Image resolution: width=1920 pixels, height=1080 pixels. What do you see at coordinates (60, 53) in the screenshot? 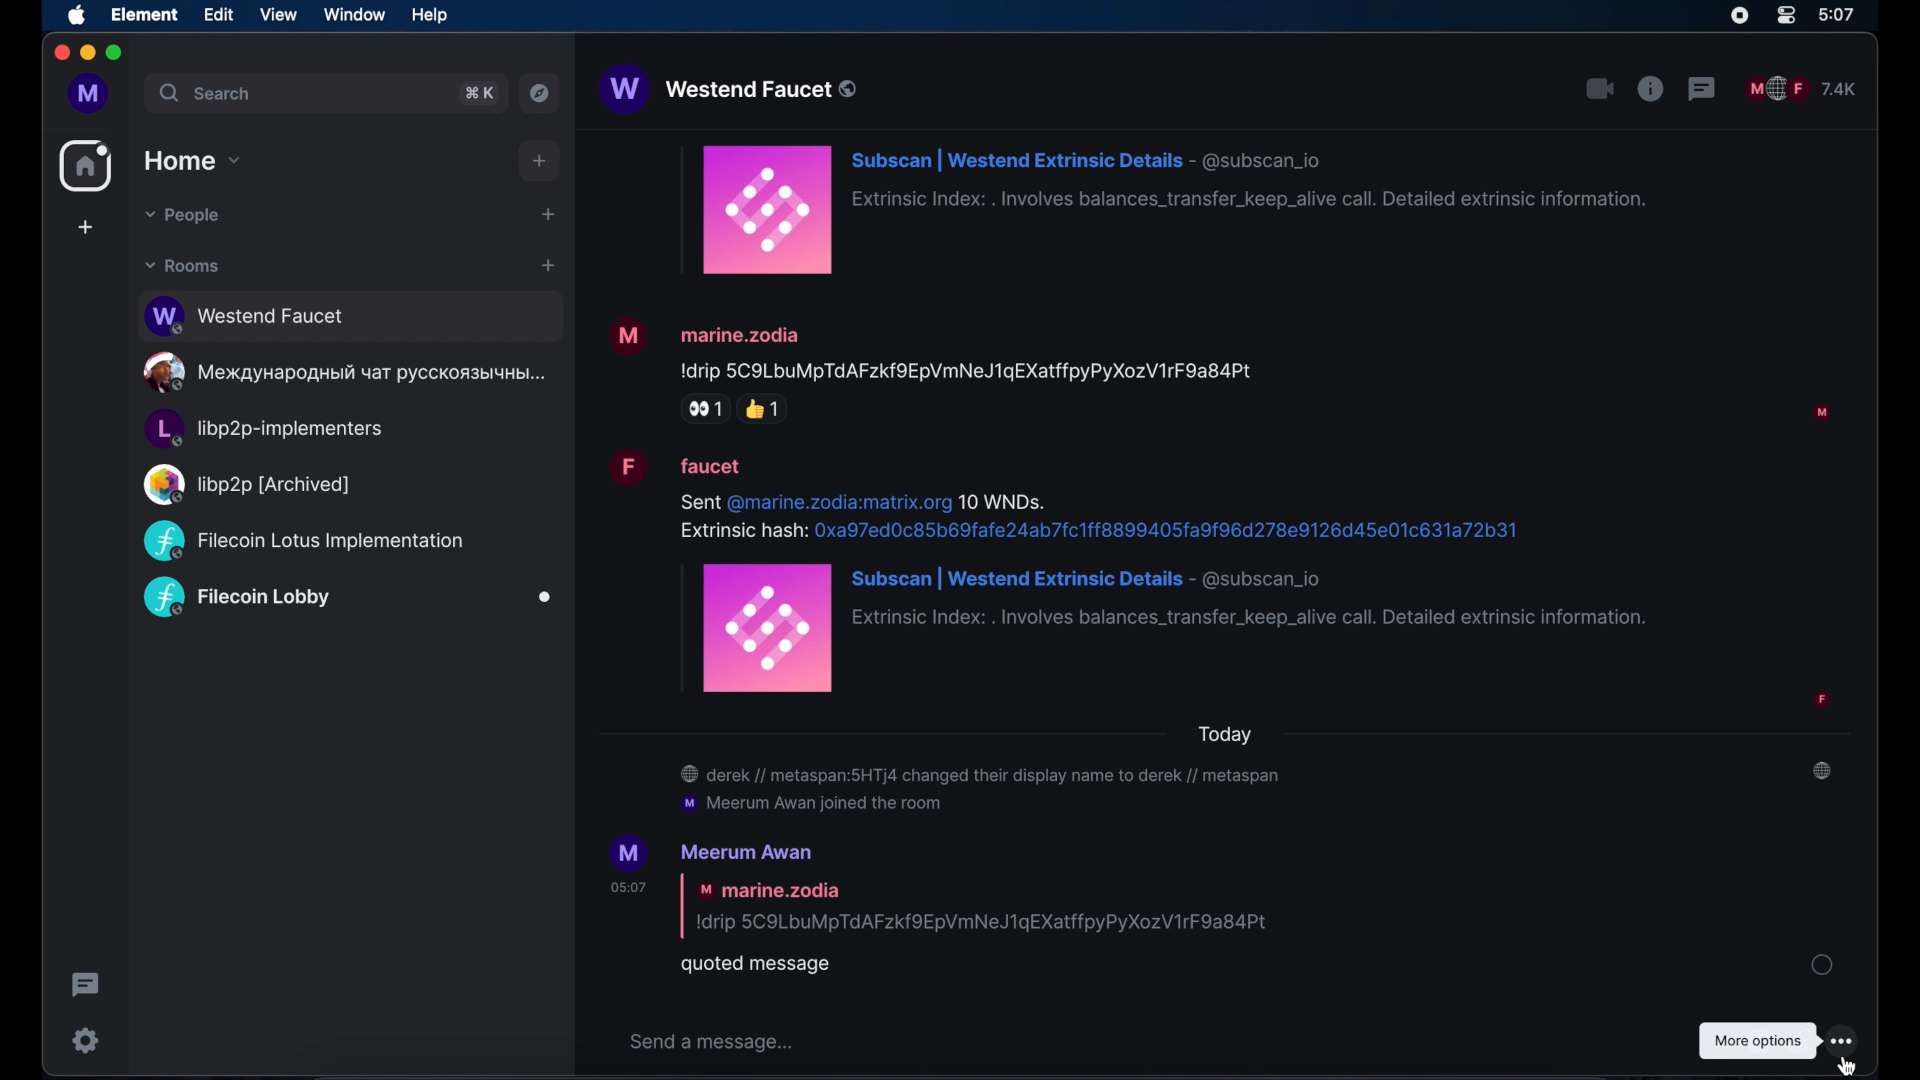
I see `close` at bounding box center [60, 53].